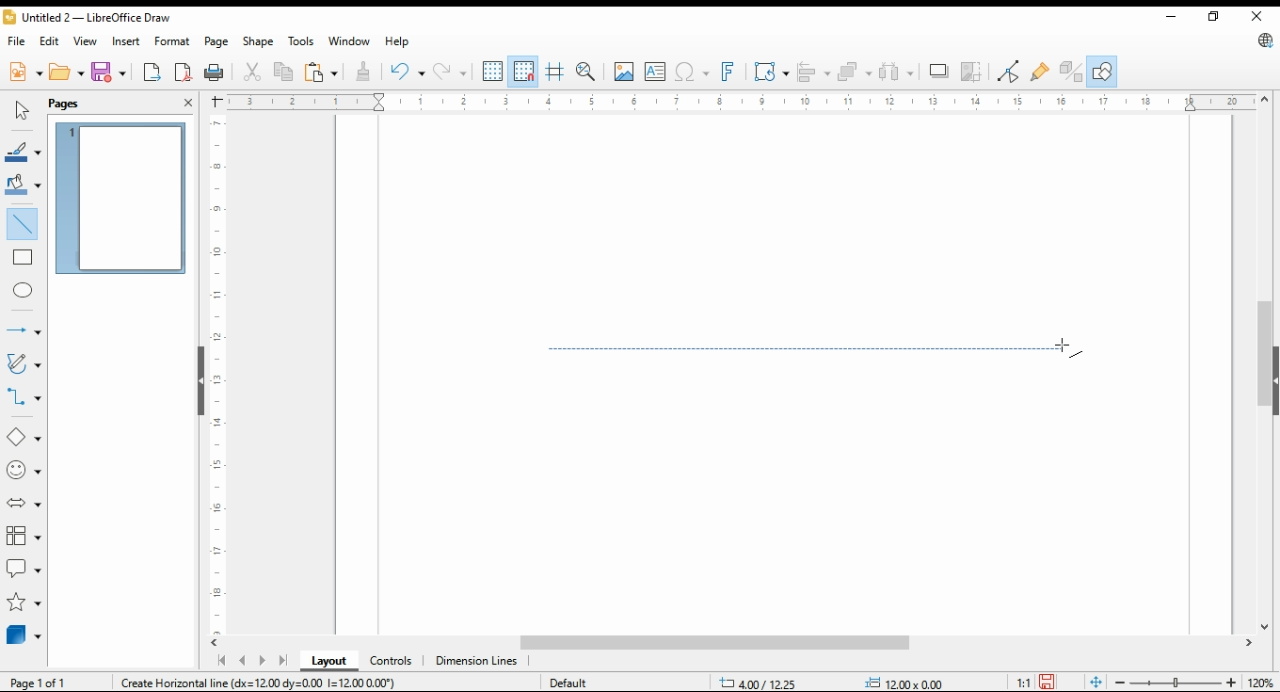 This screenshot has width=1280, height=692. I want to click on insert special characters, so click(690, 72).